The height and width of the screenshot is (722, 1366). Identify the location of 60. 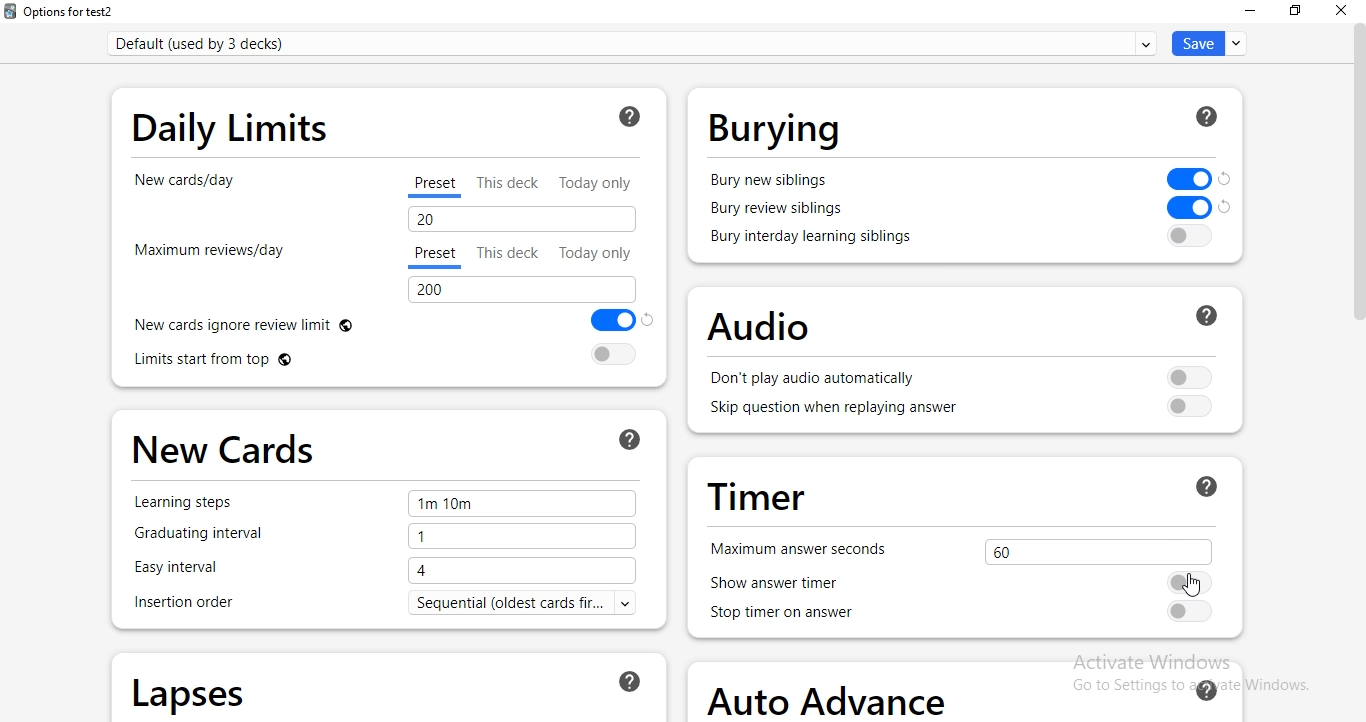
(1097, 552).